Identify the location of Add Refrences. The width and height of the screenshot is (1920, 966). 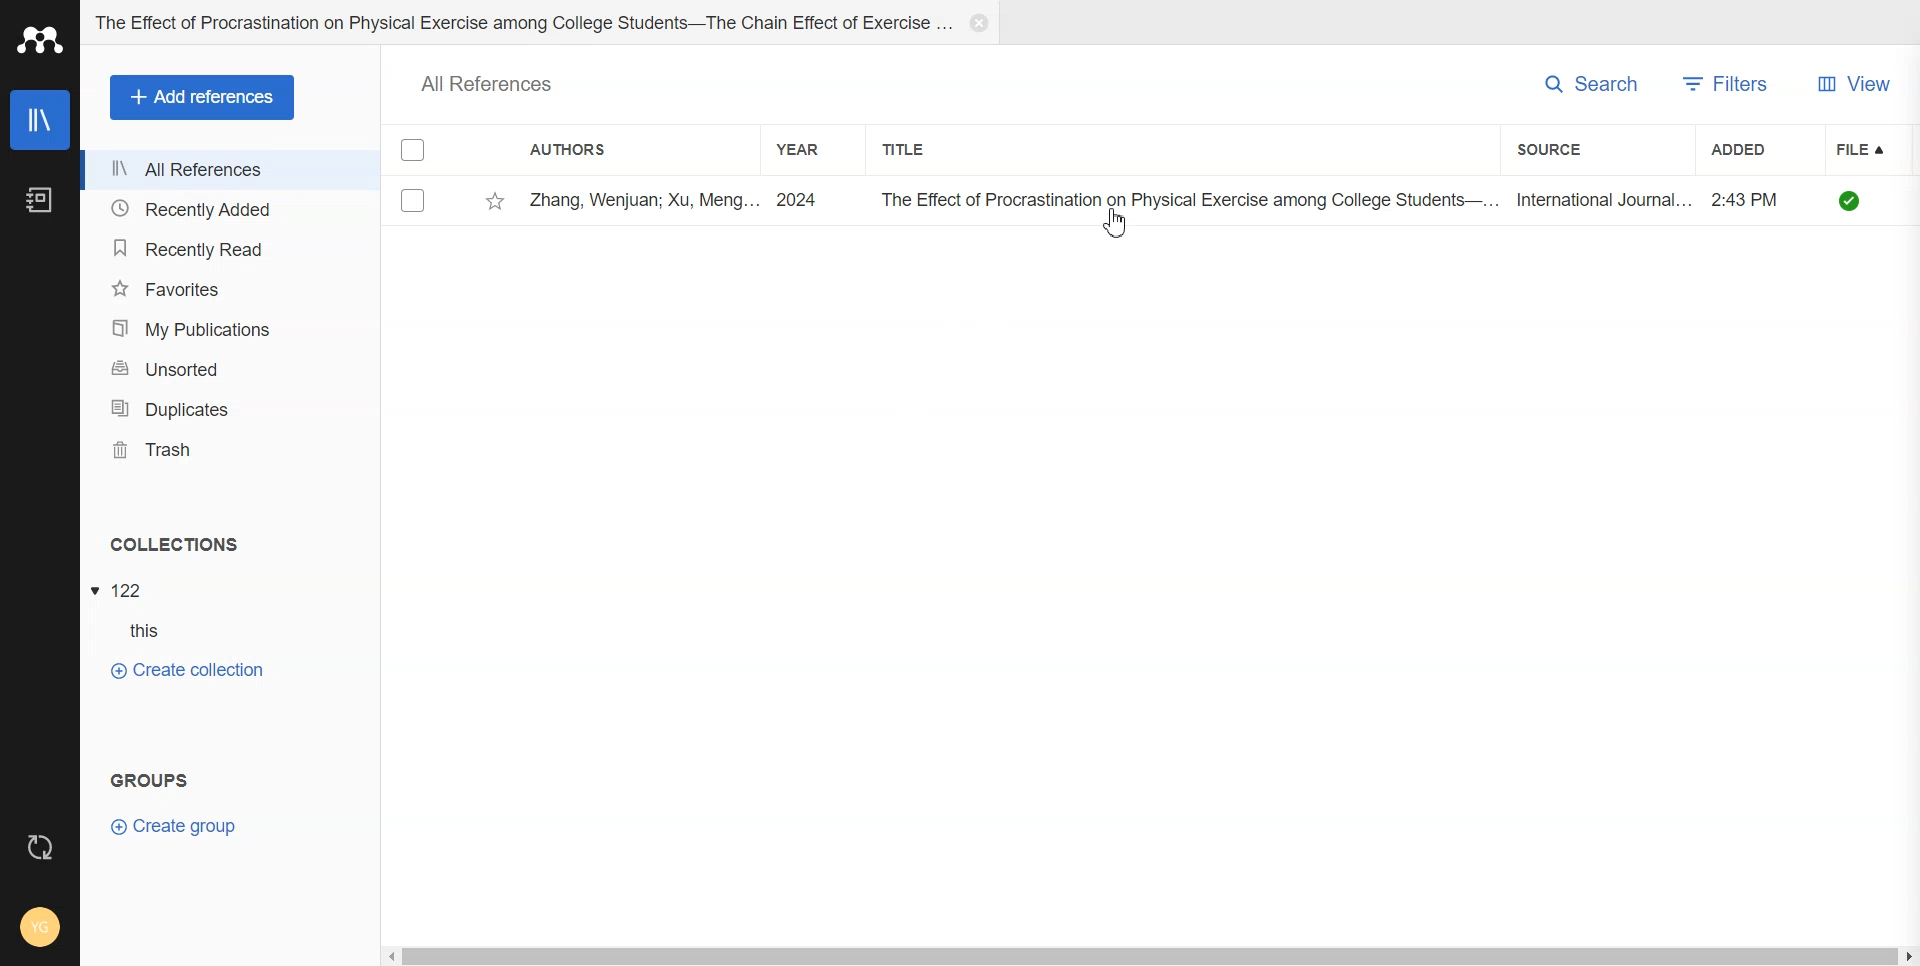
(202, 97).